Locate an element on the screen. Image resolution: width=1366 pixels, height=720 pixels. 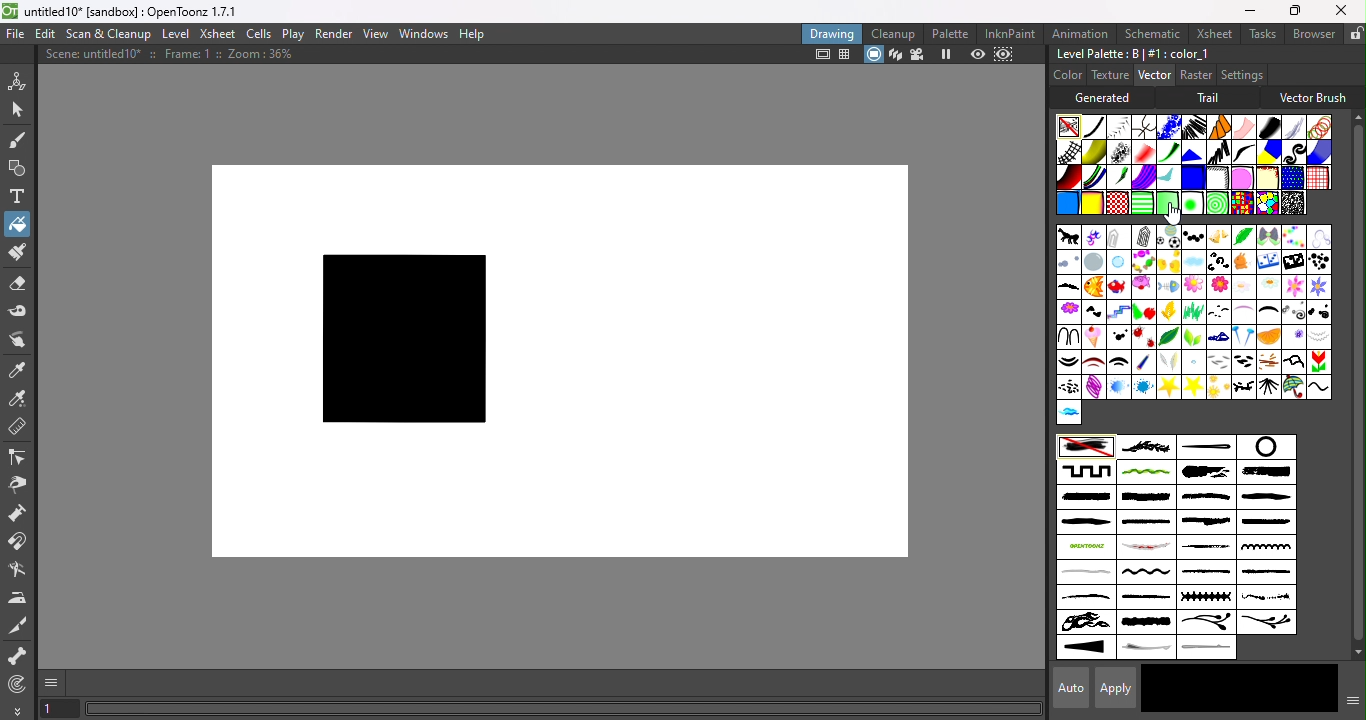
Dog is located at coordinates (1243, 263).